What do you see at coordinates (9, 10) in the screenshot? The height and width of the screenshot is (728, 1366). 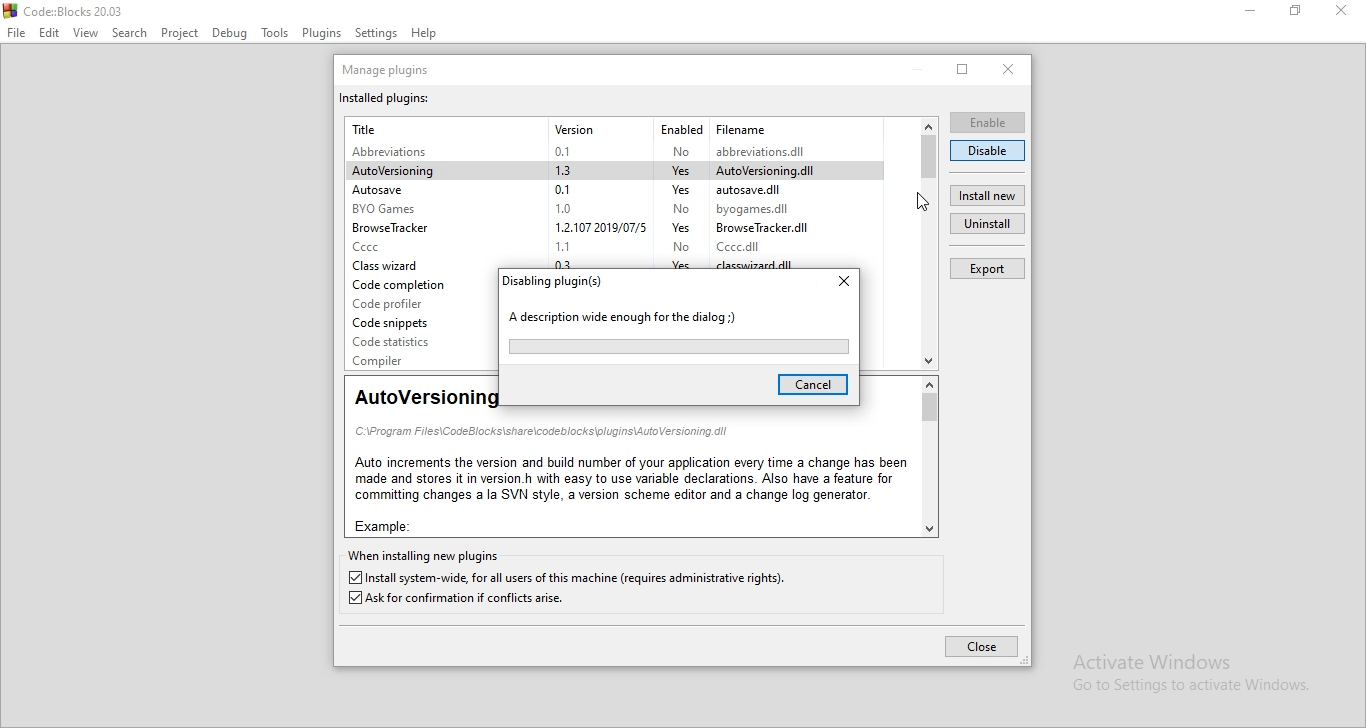 I see `CodeBlocks Desktop icon` at bounding box center [9, 10].